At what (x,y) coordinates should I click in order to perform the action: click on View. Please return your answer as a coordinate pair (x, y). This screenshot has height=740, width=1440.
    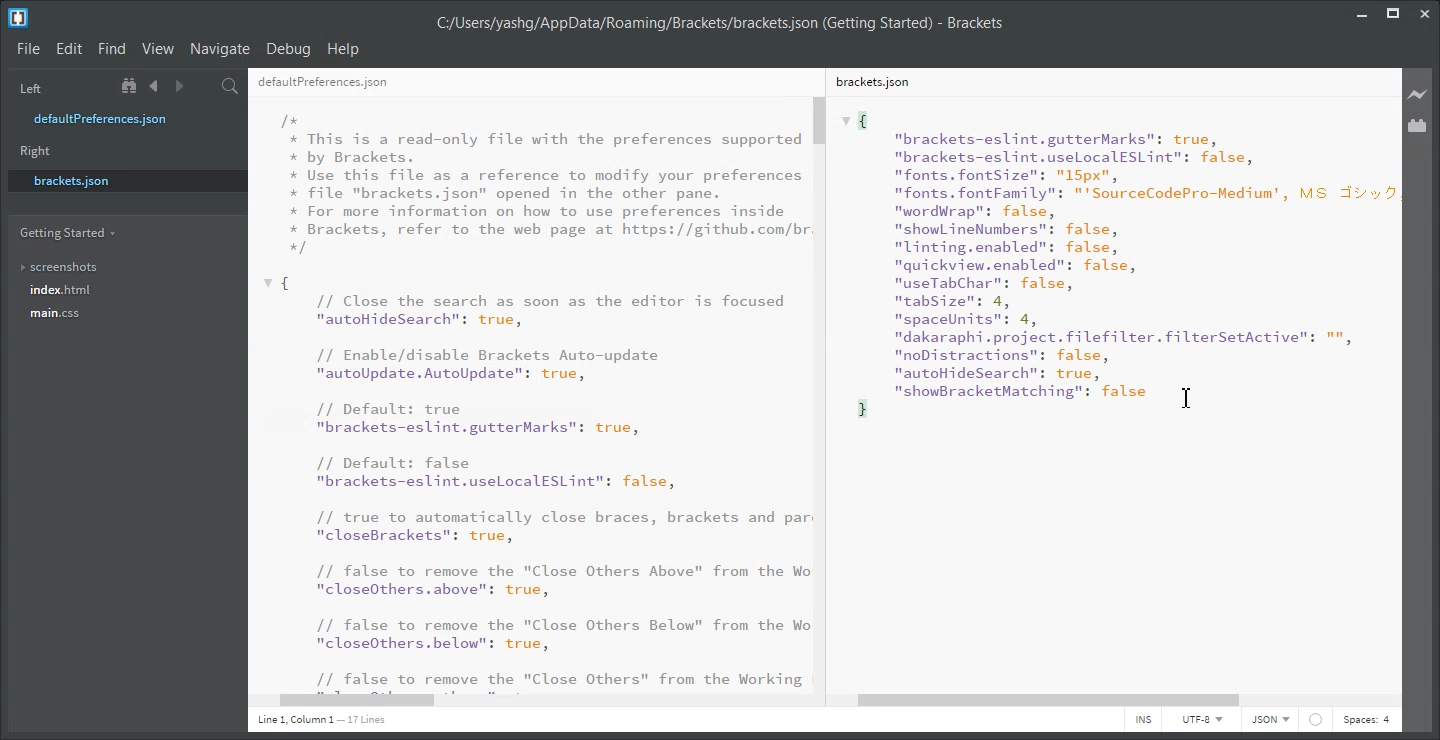
    Looking at the image, I should click on (158, 49).